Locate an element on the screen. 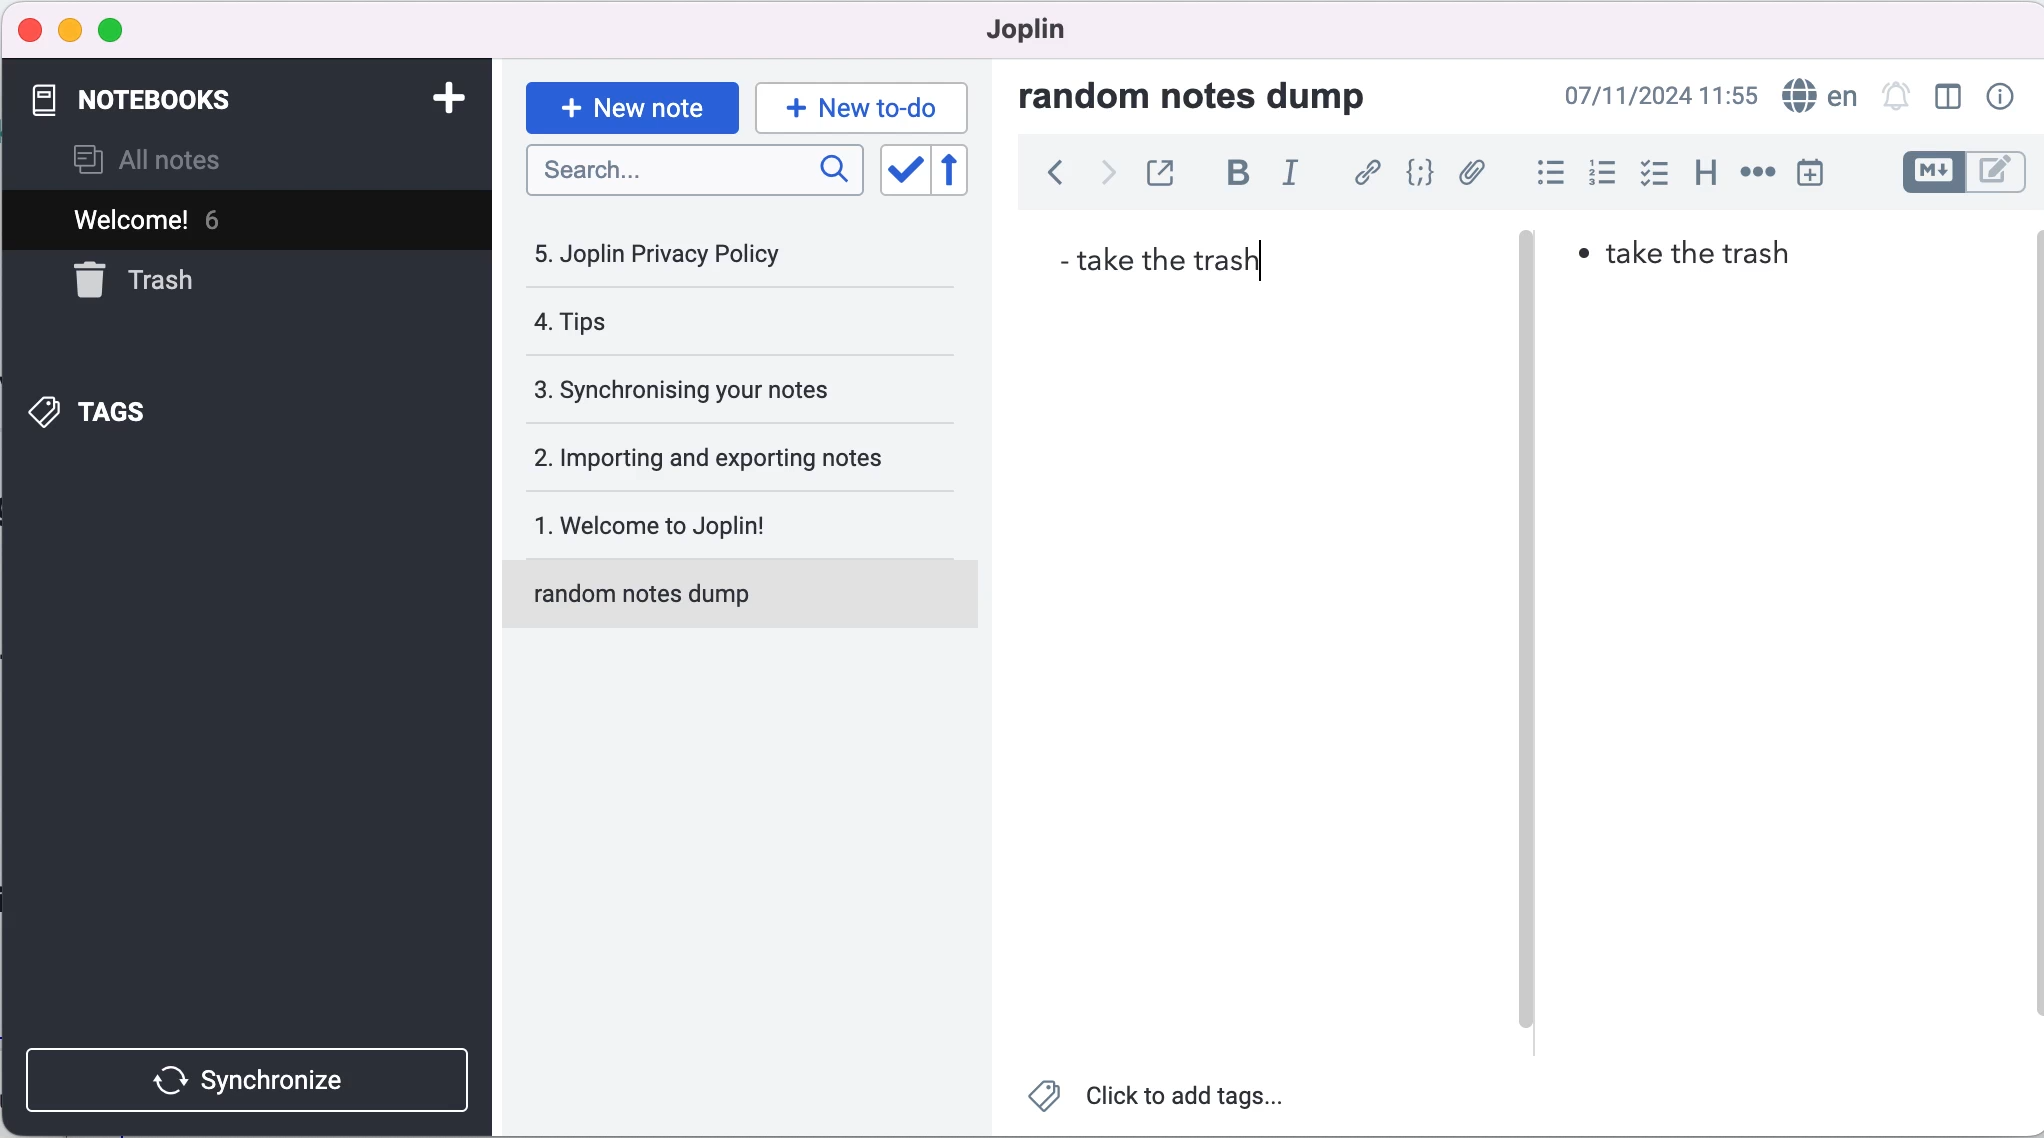  trash is located at coordinates (183, 282).